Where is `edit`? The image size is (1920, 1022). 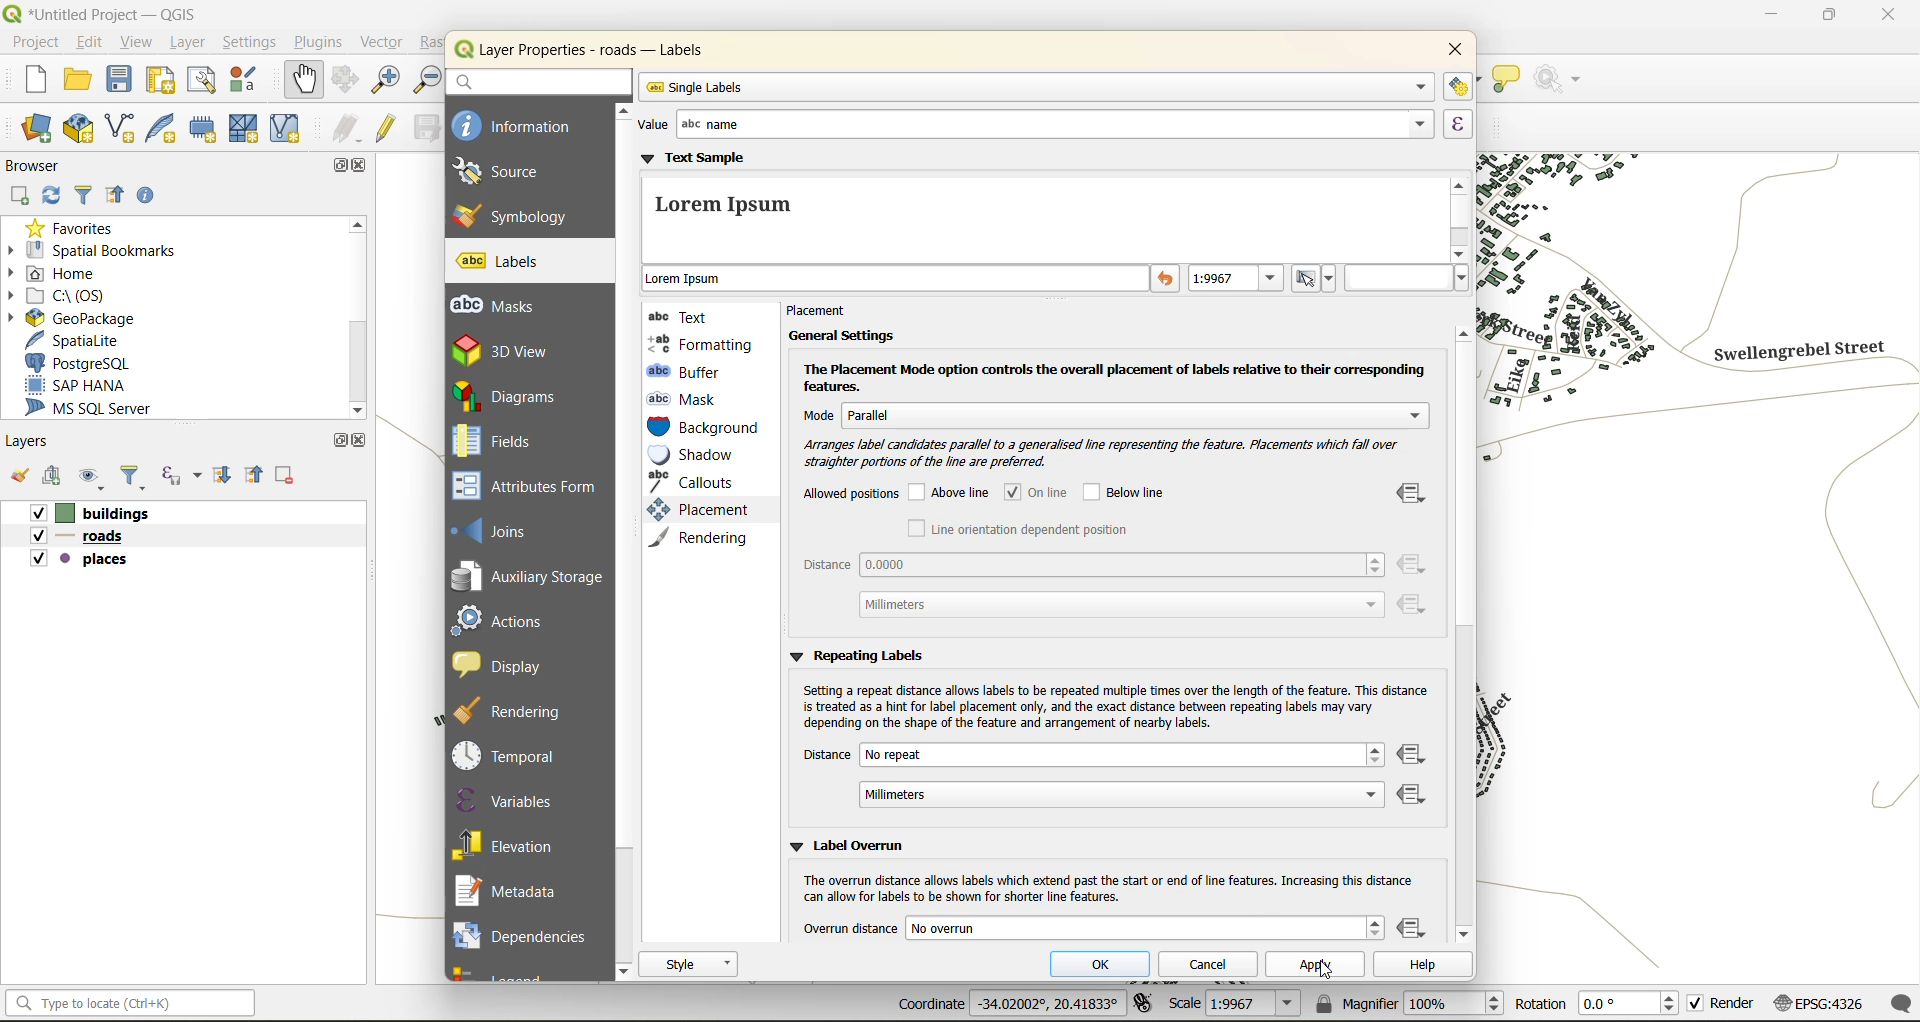
edit is located at coordinates (91, 44).